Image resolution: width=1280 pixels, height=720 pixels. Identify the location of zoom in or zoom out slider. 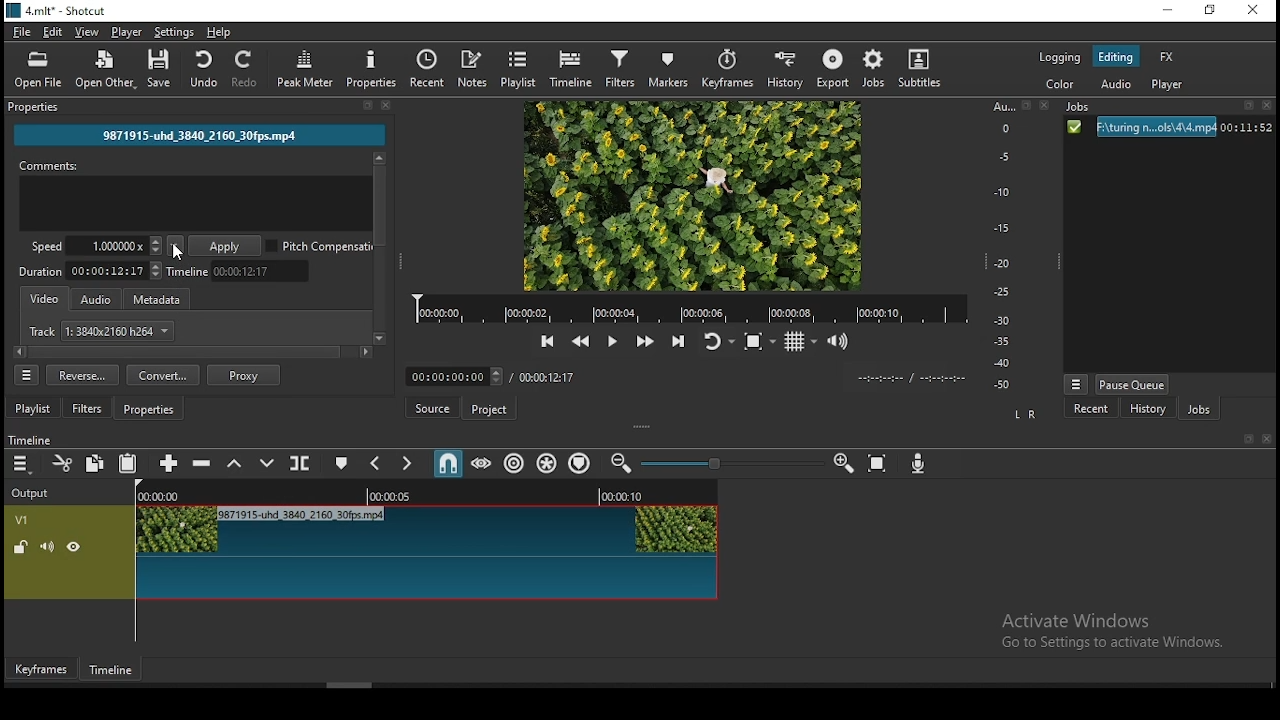
(731, 466).